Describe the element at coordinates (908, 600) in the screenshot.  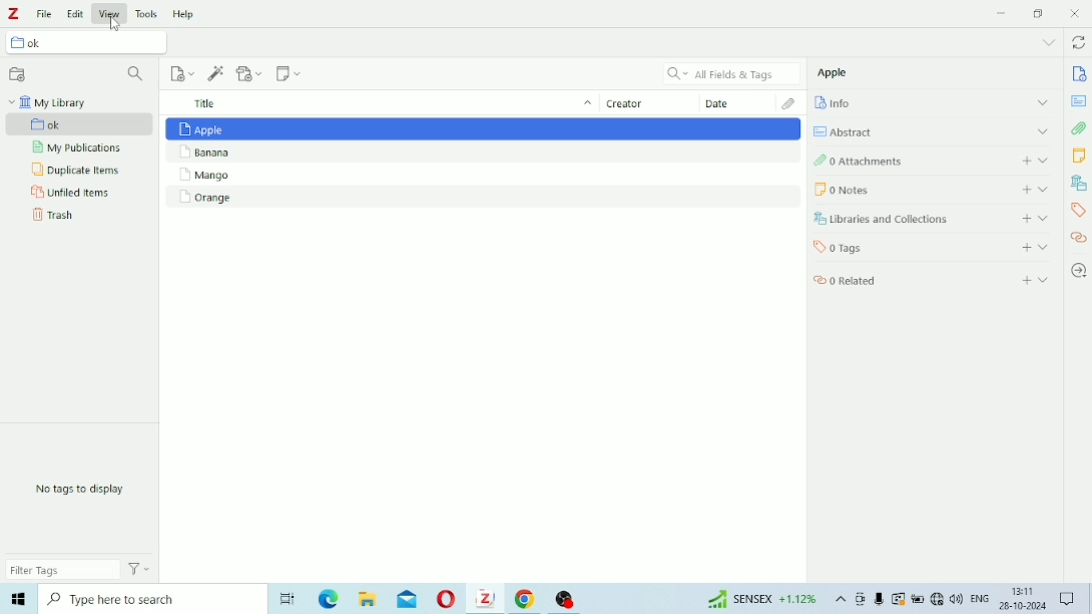
I see `Task bar icons` at that location.